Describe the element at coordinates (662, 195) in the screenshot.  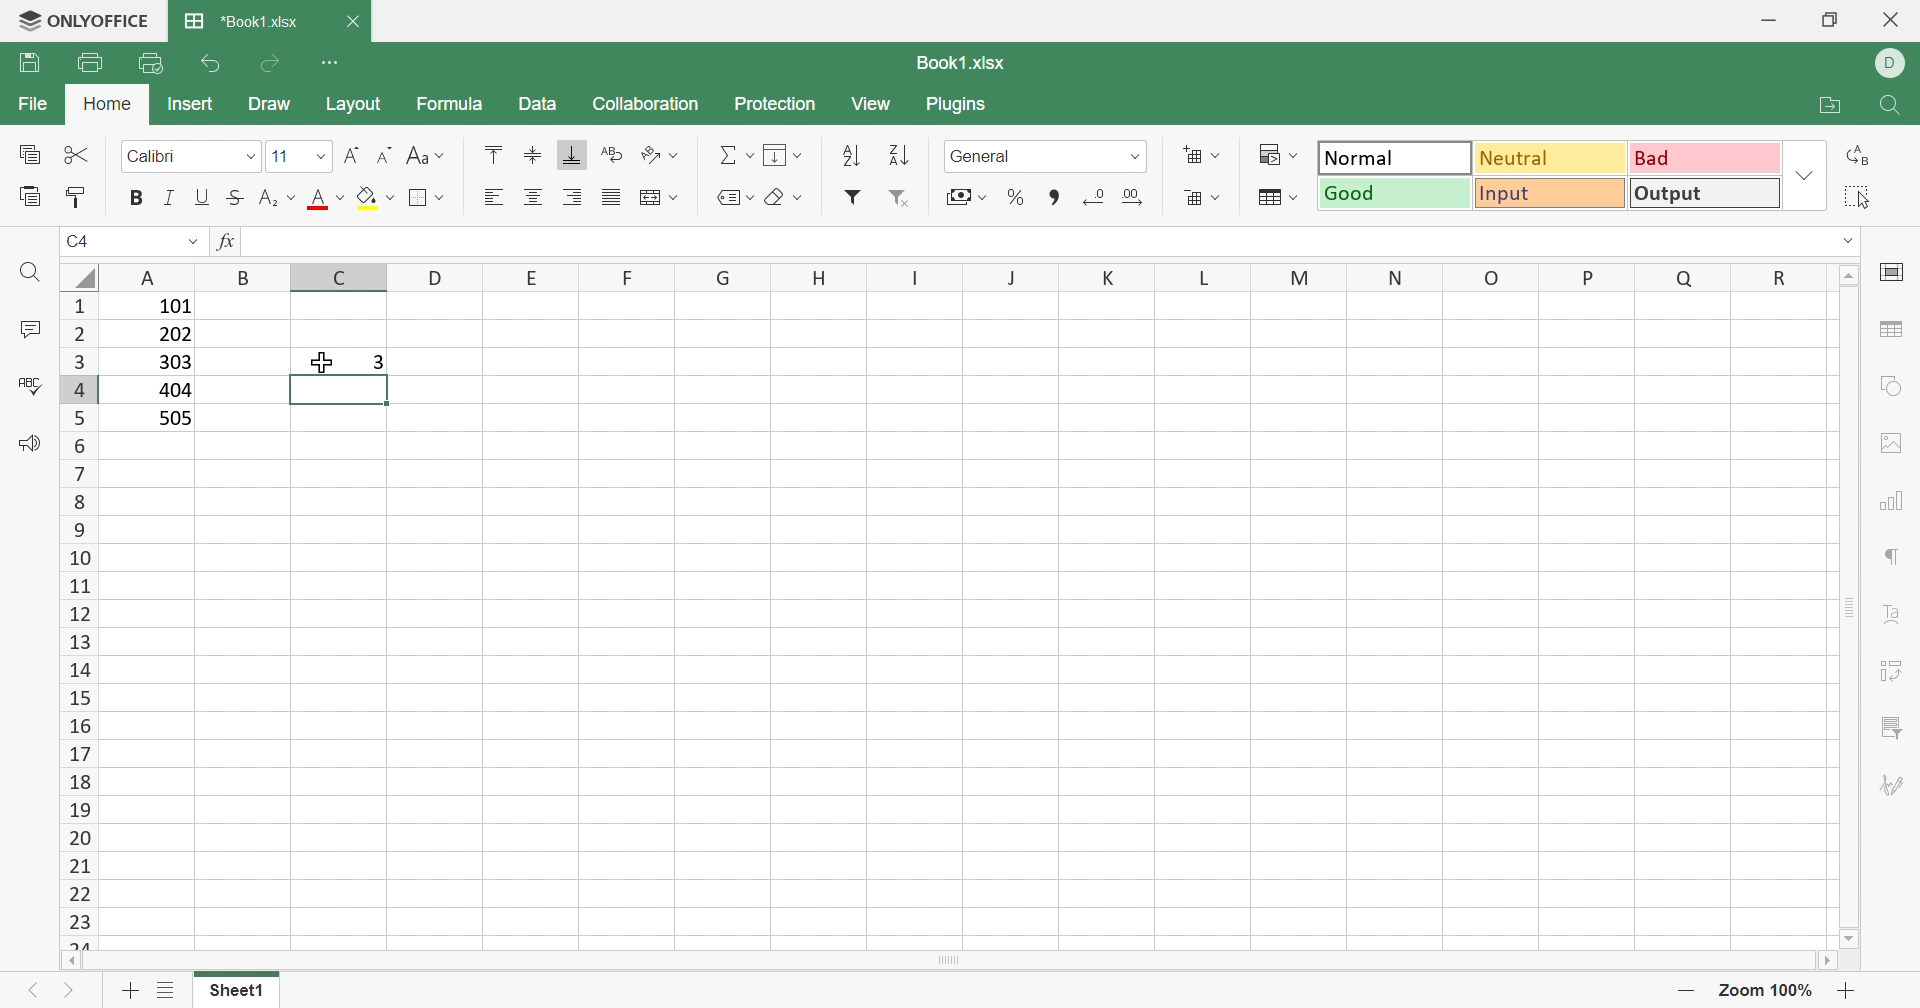
I see `Merge and center` at that location.